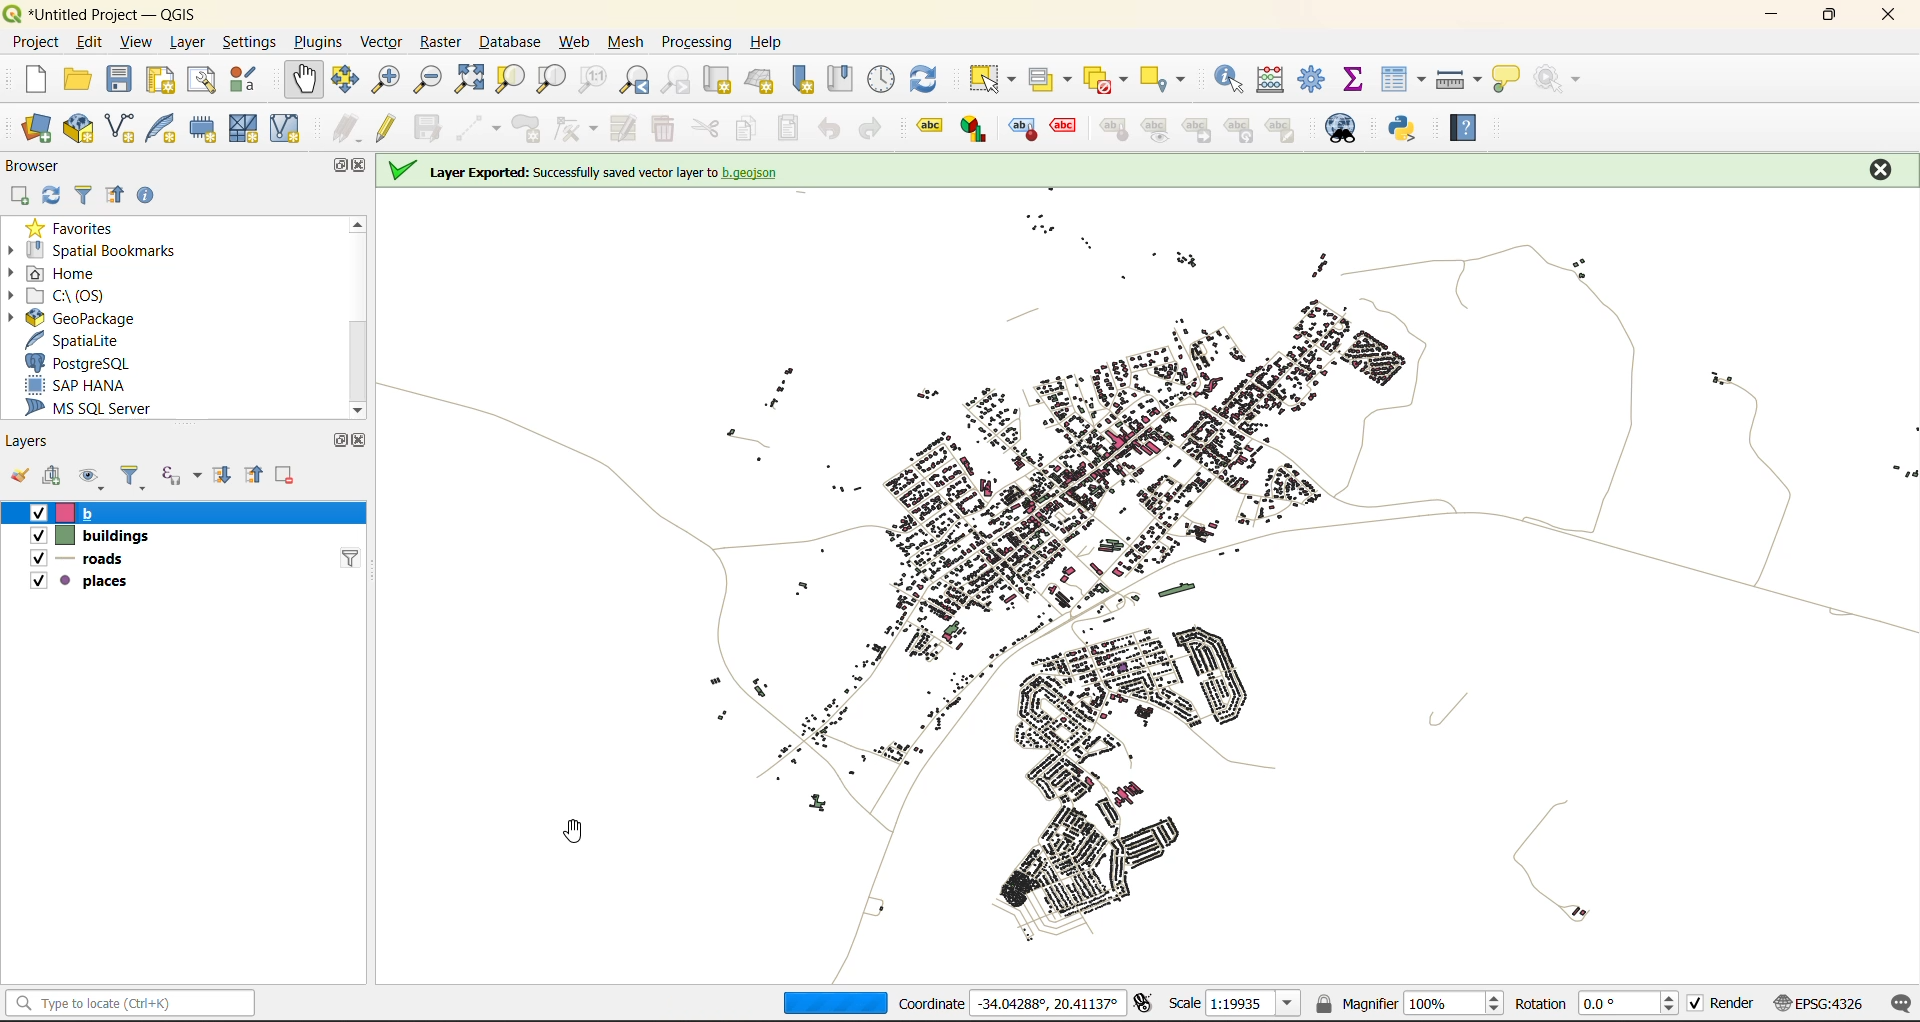 The image size is (1920, 1022). What do you see at coordinates (228, 476) in the screenshot?
I see `expand all` at bounding box center [228, 476].